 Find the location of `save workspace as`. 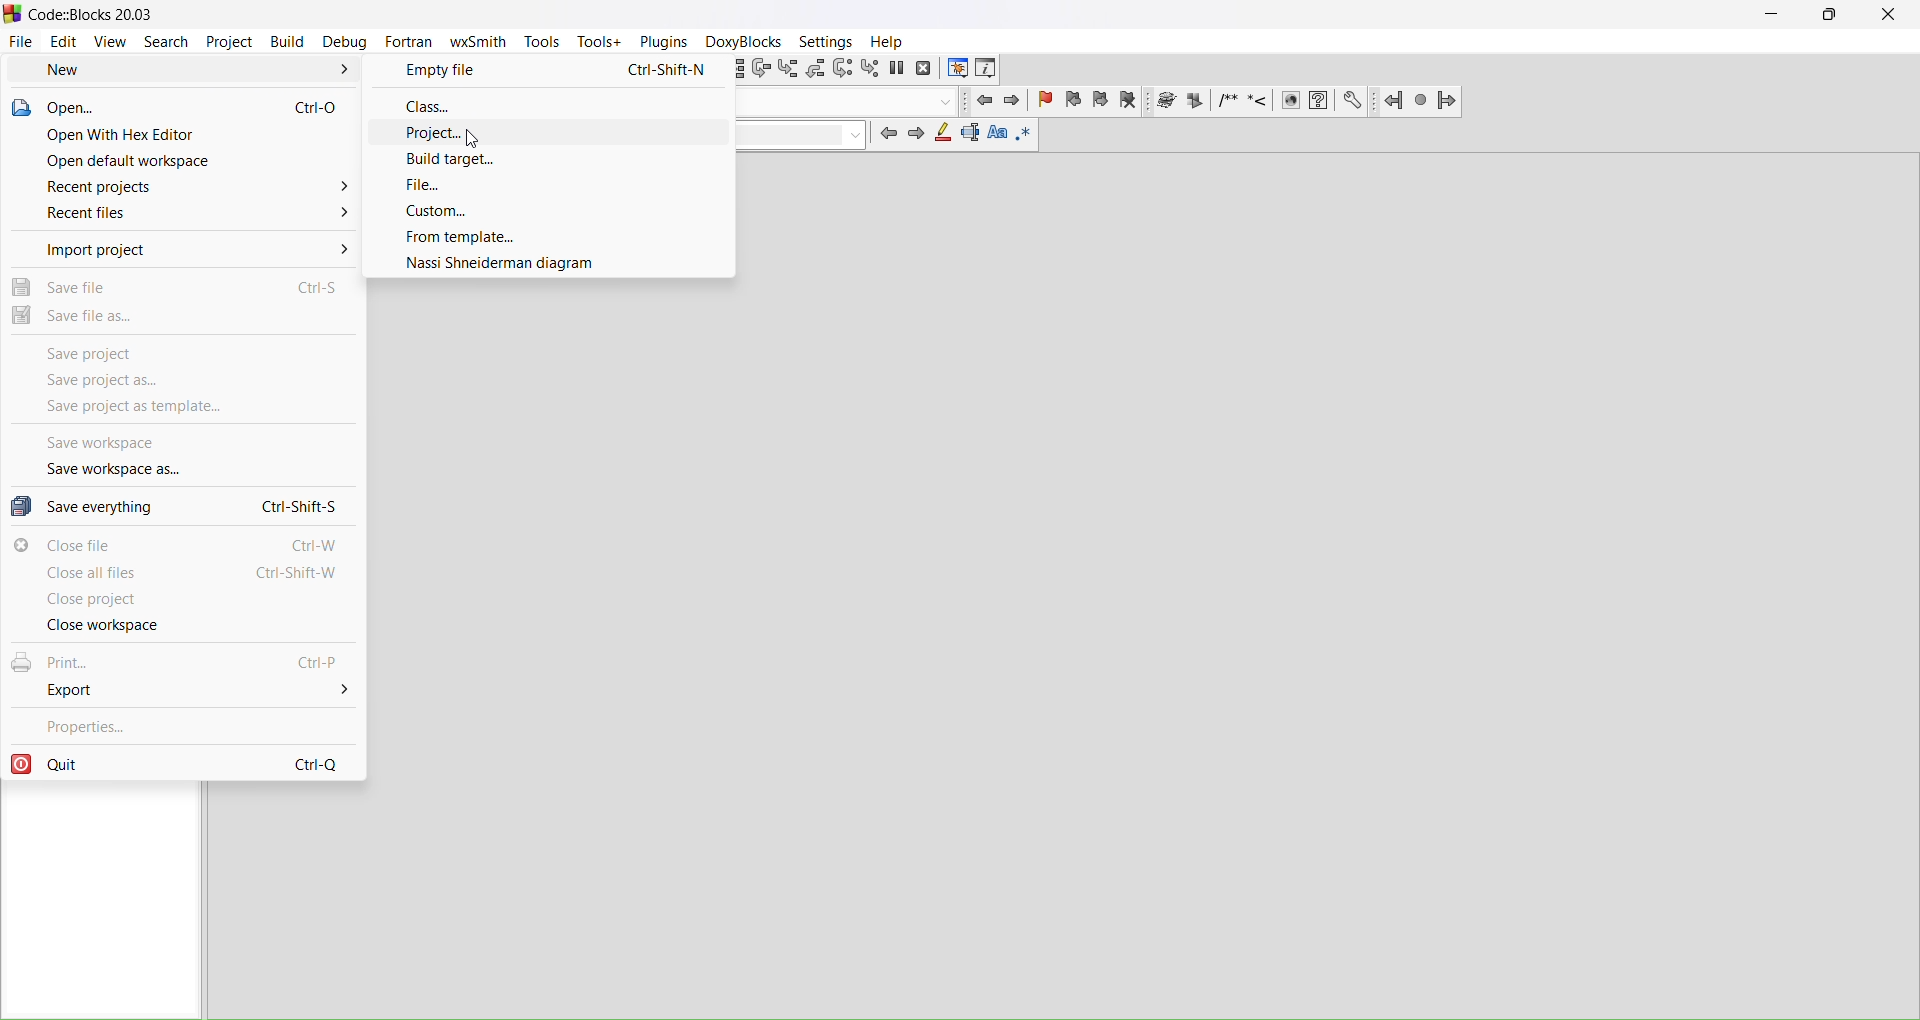

save workspace as is located at coordinates (182, 471).